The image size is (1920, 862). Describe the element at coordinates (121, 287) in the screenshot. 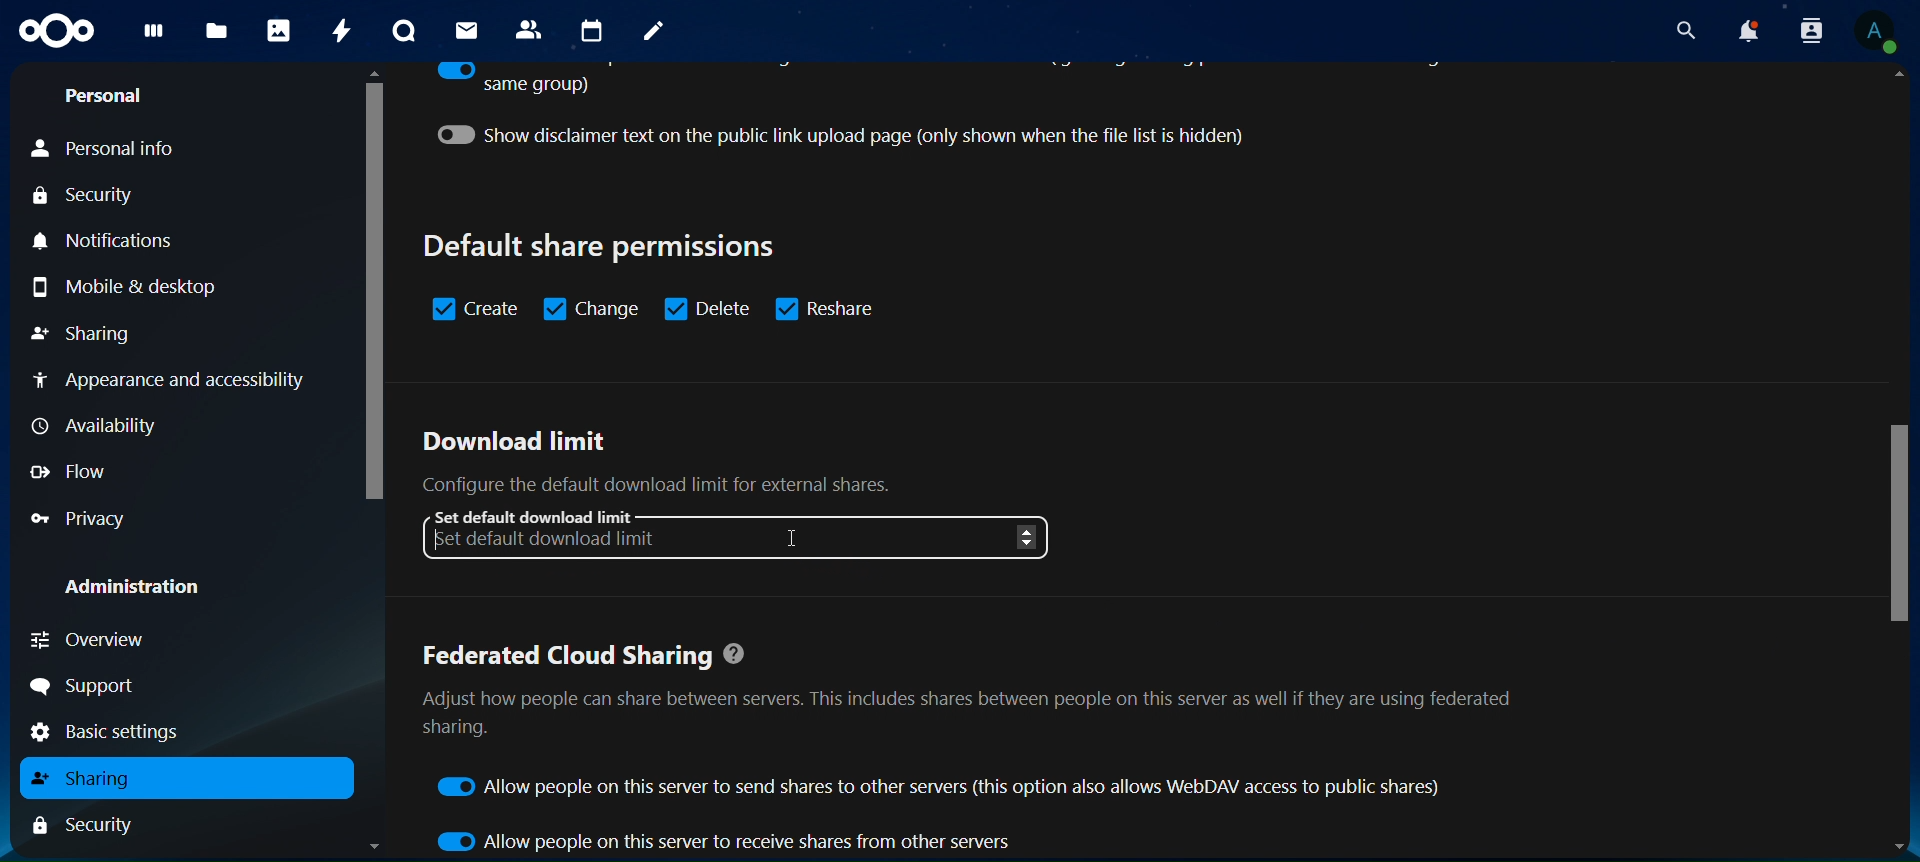

I see `mobile & desktop` at that location.